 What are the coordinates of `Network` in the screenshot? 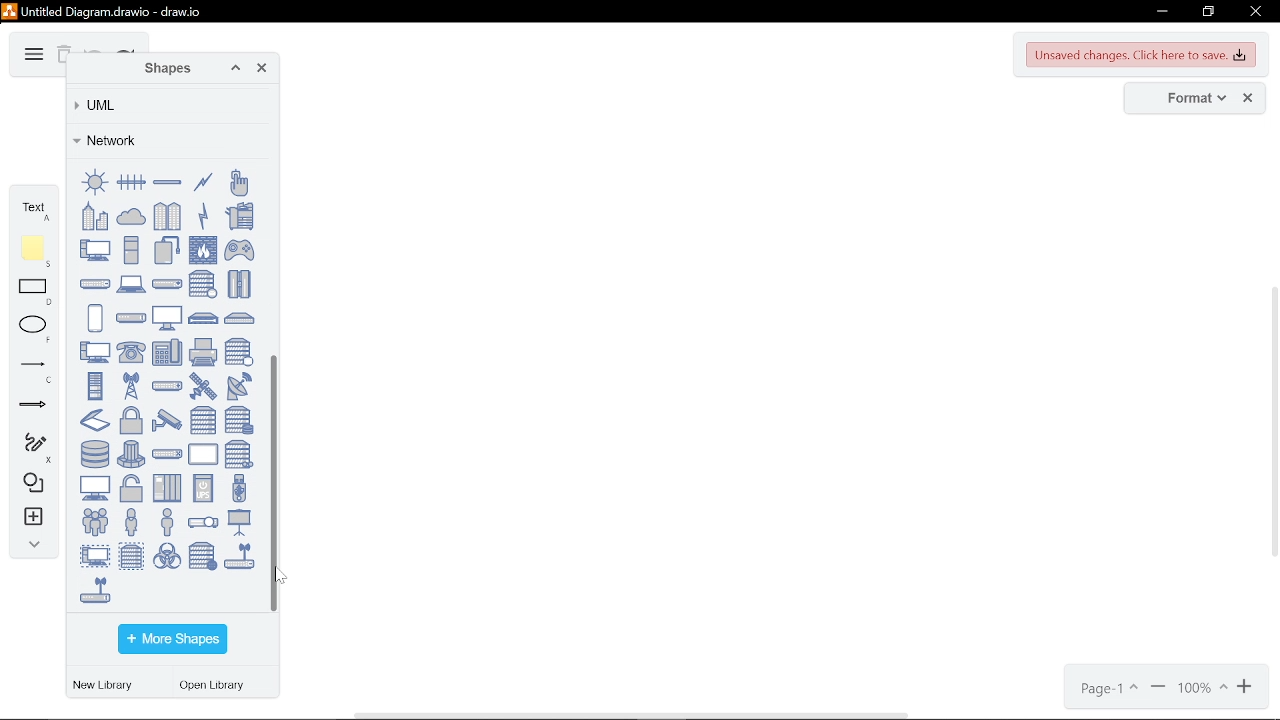 It's located at (165, 140).